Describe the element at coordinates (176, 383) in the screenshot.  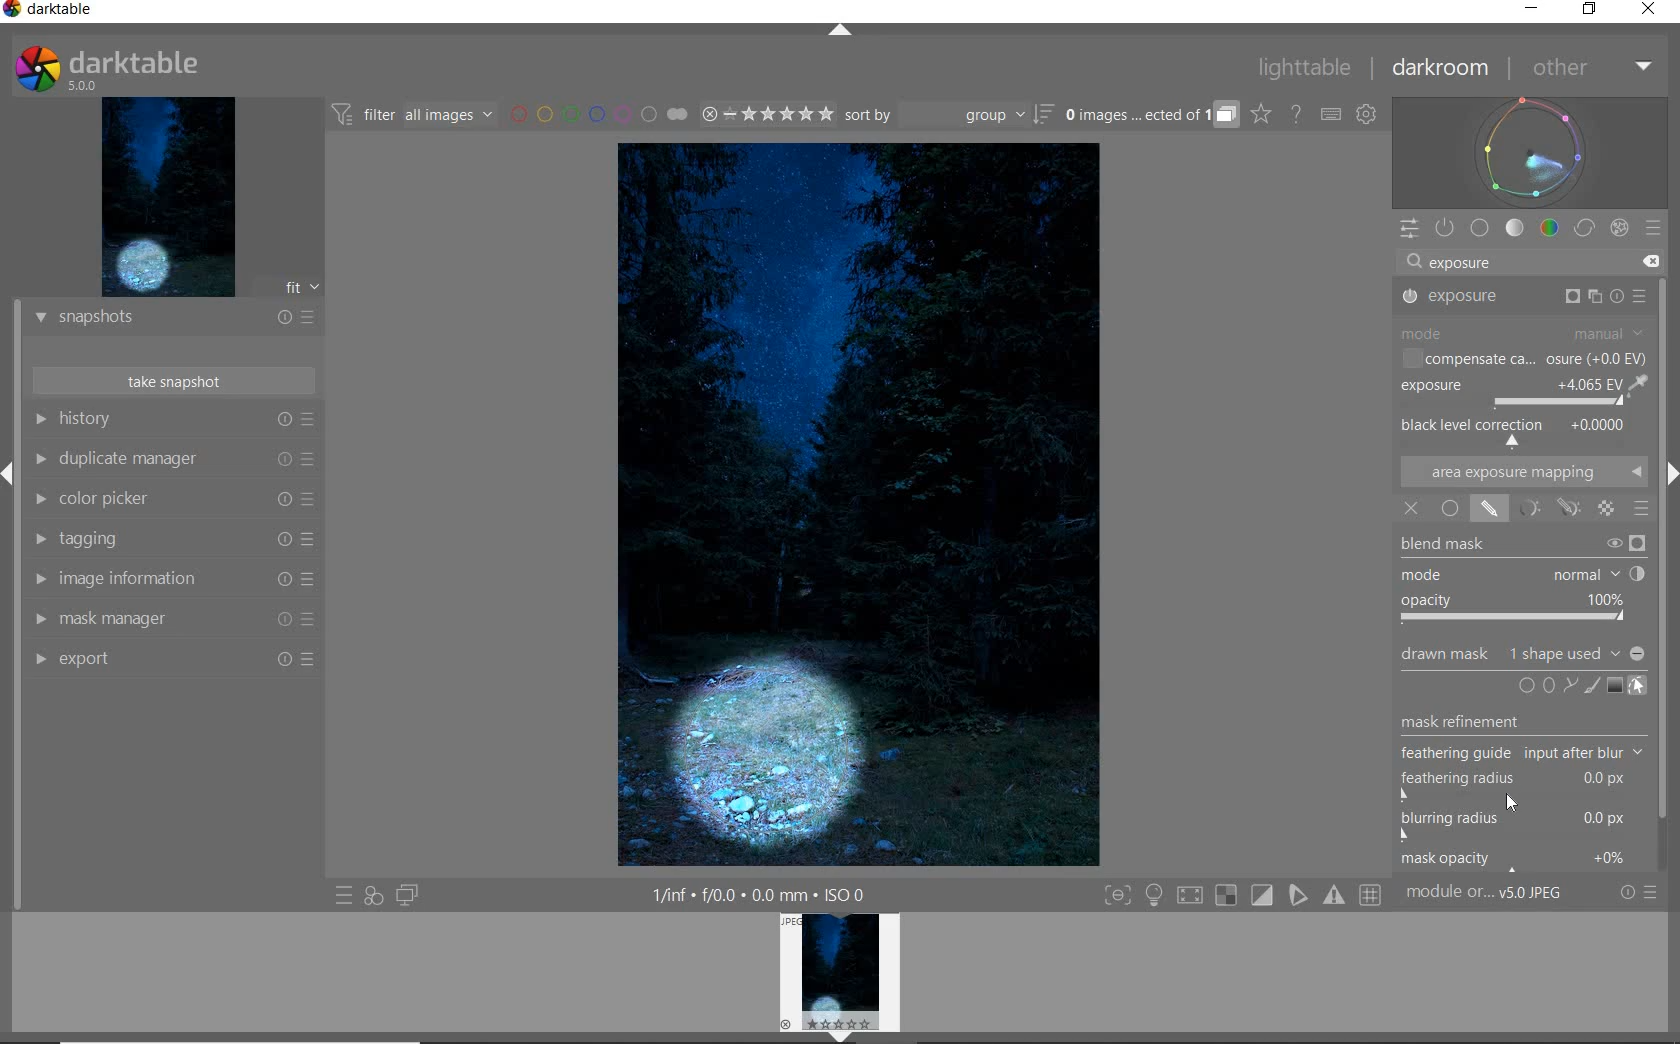
I see `TAKE SNAPSHOT` at that location.